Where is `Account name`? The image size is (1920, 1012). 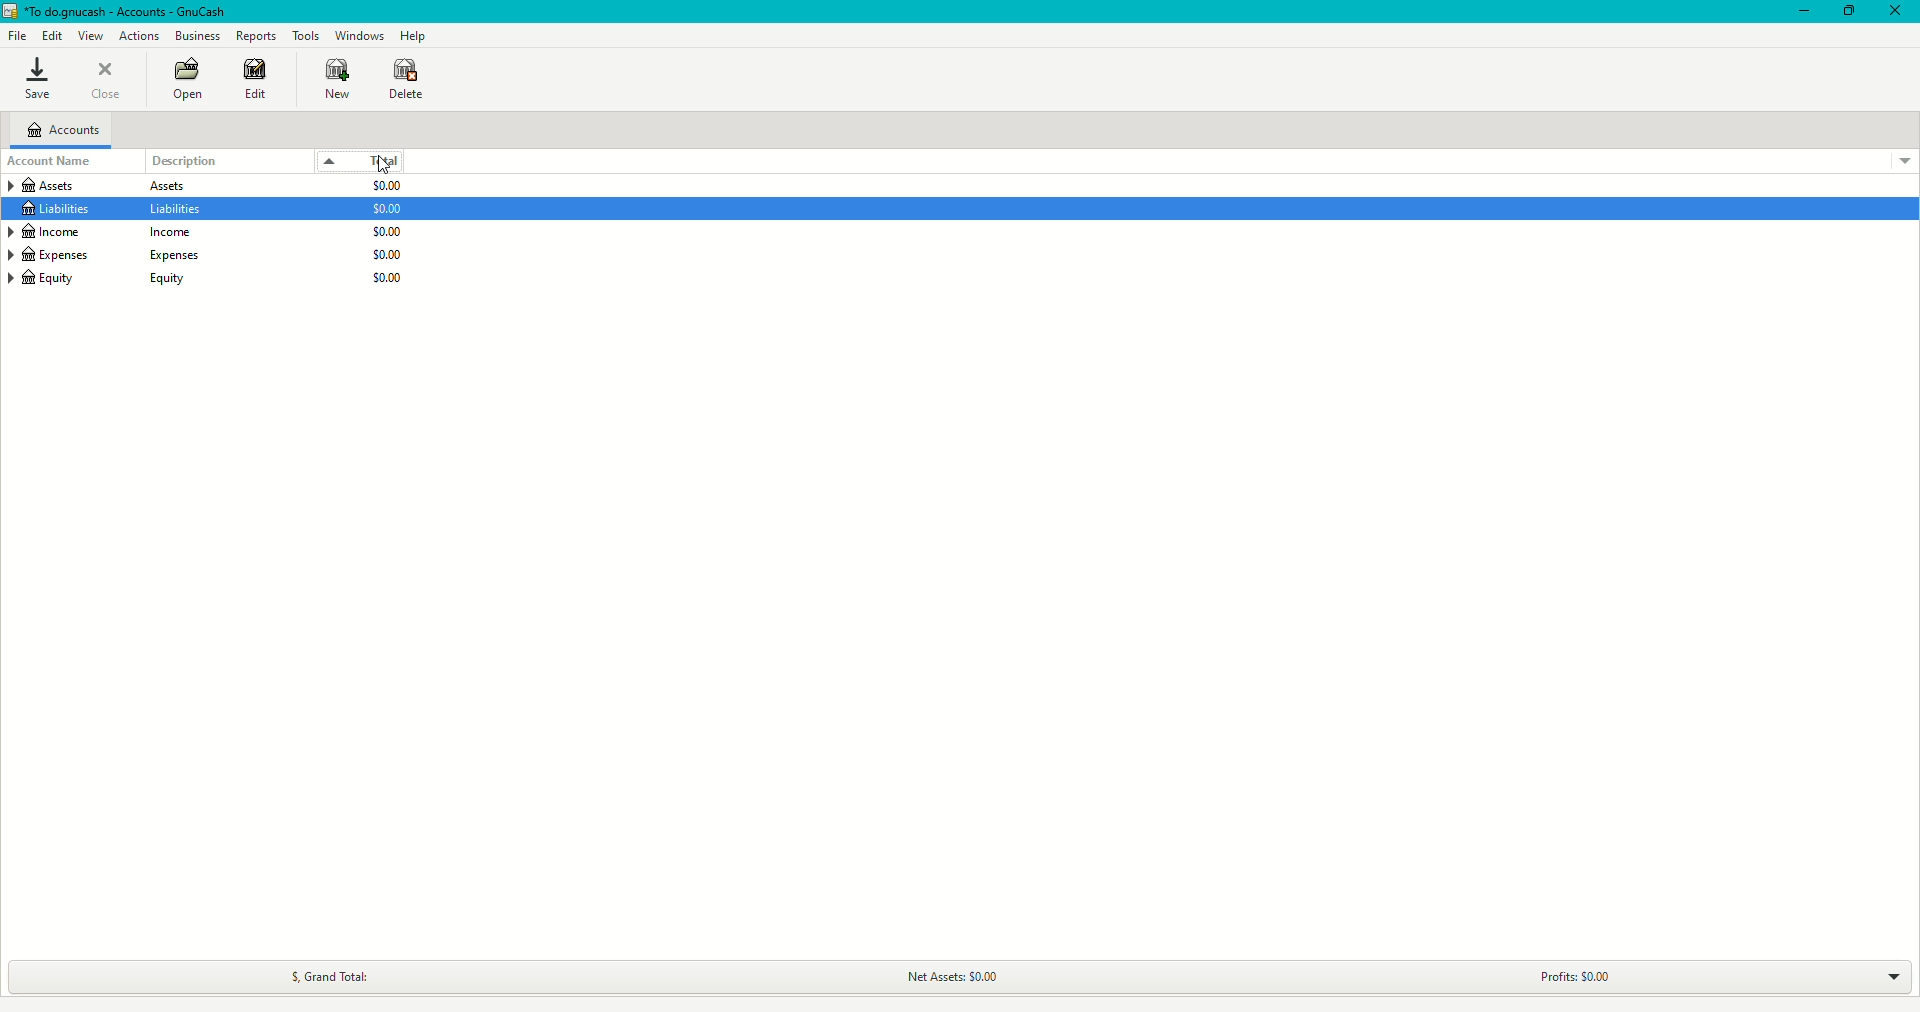 Account name is located at coordinates (72, 162).